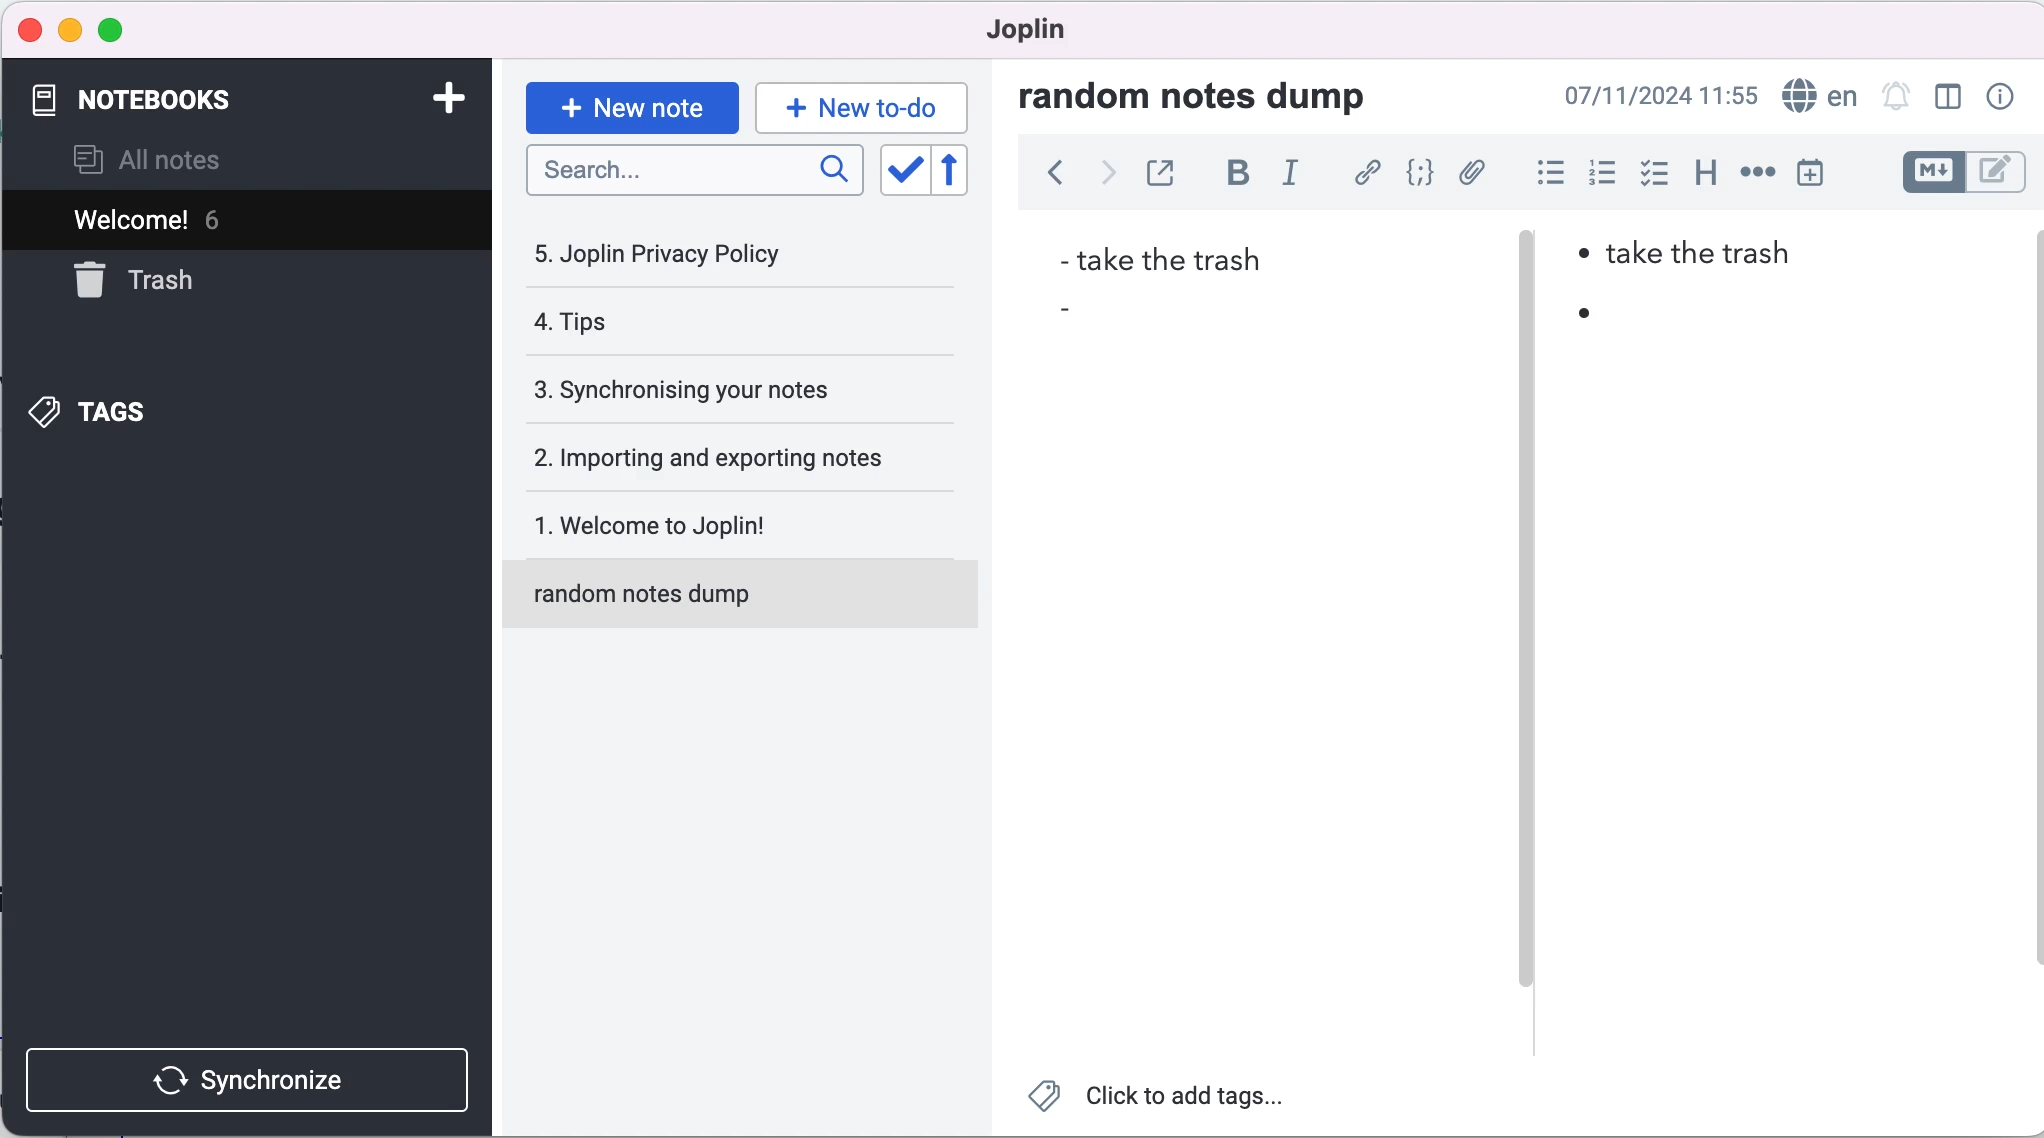  What do you see at coordinates (696, 177) in the screenshot?
I see `search` at bounding box center [696, 177].